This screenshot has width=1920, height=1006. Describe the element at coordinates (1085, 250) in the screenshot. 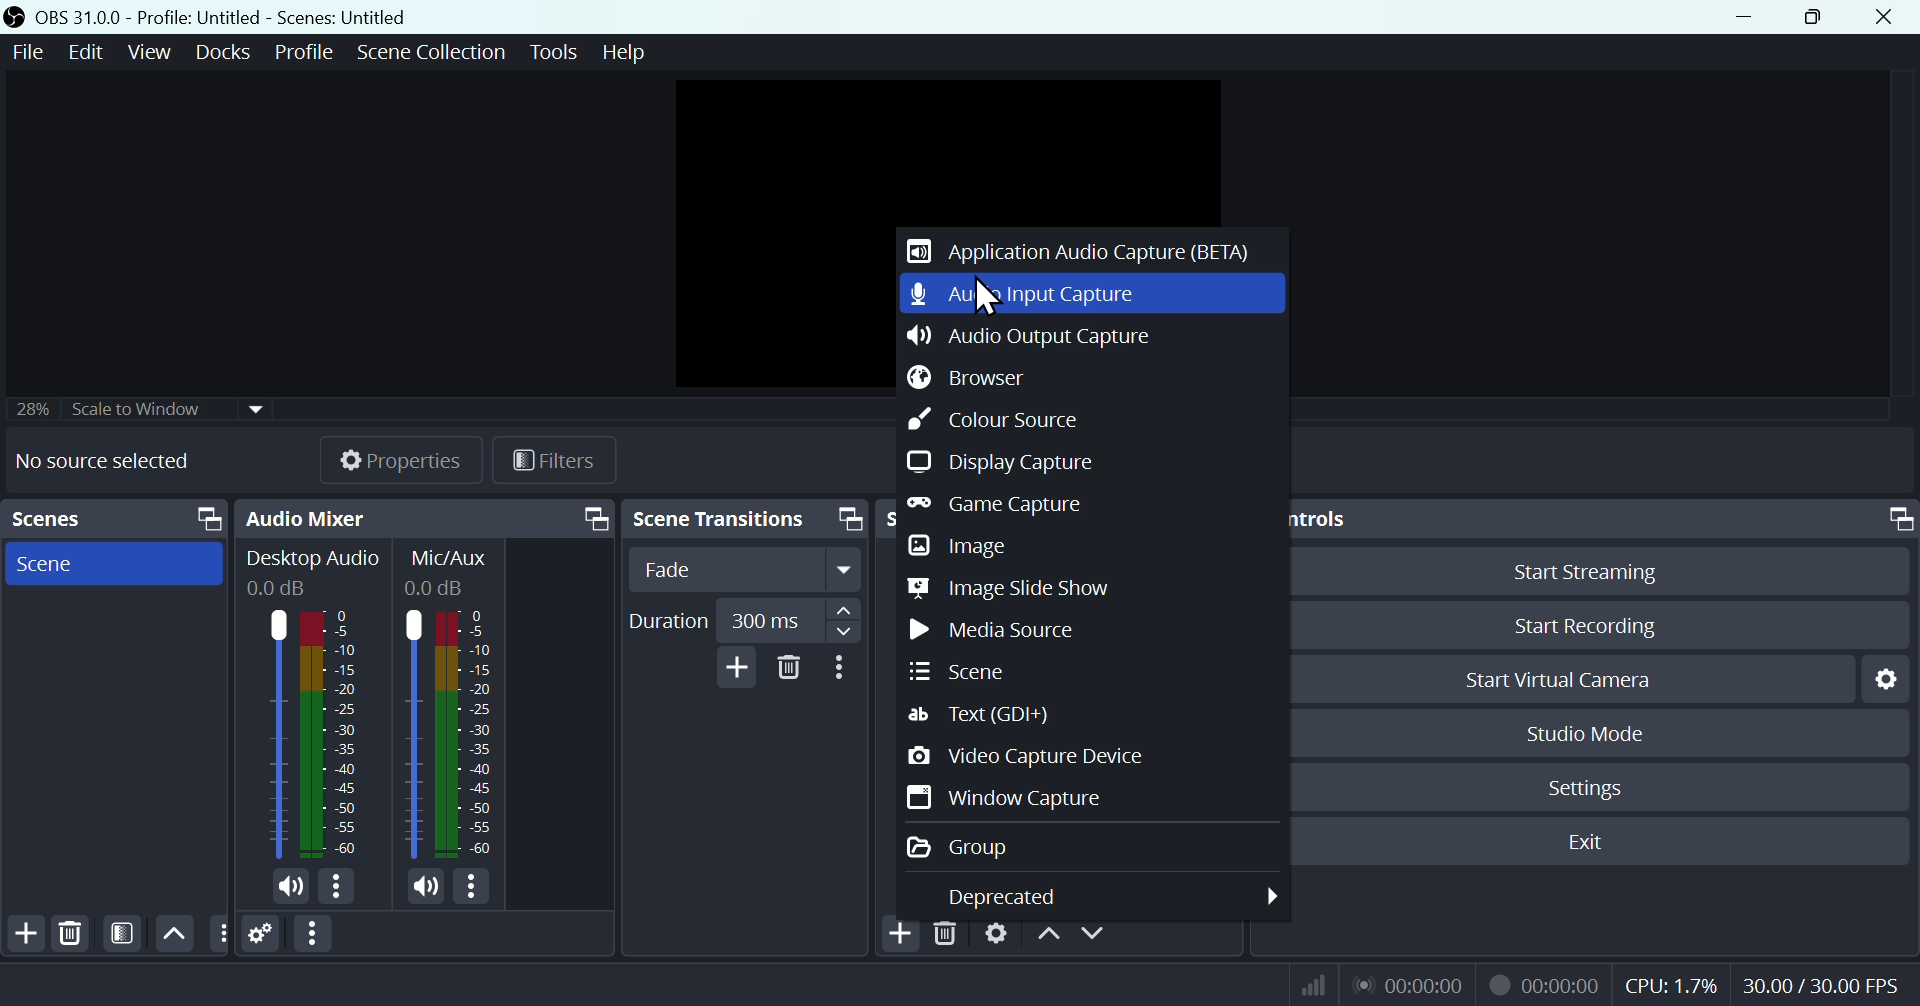

I see `Application audio capture` at that location.